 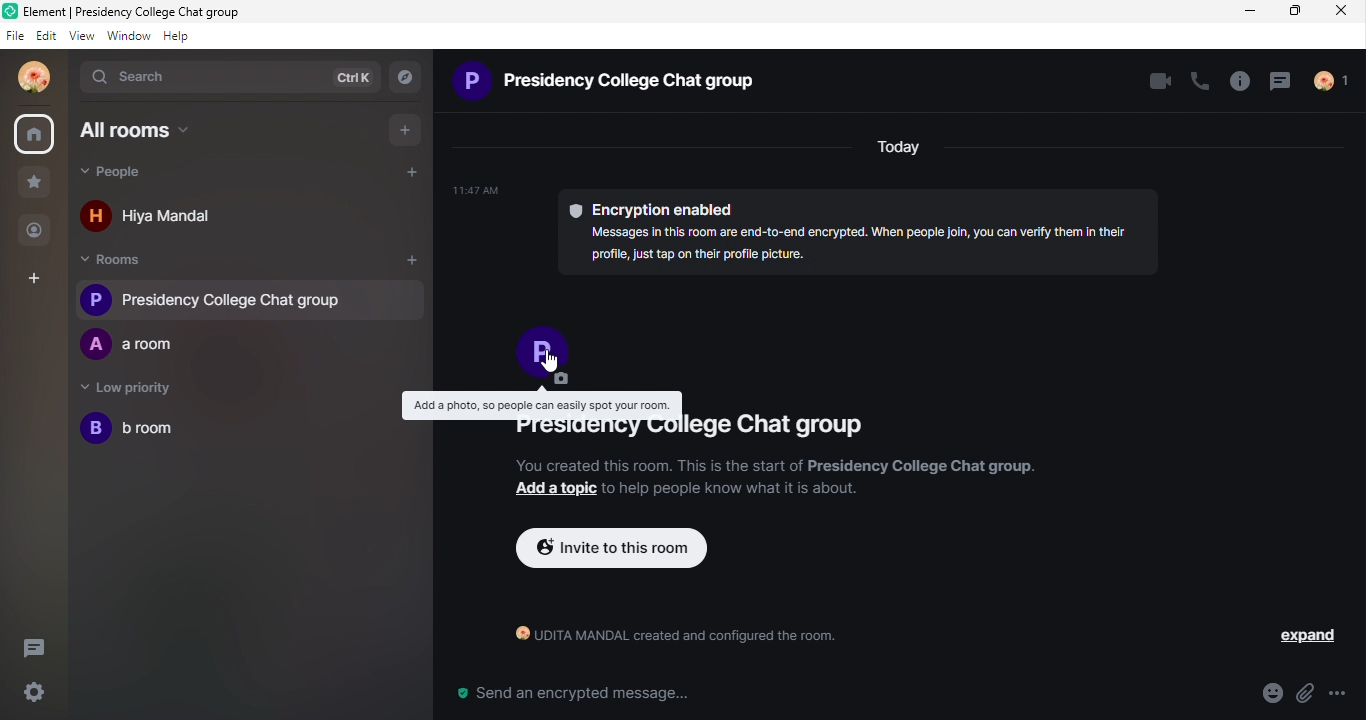 I want to click on settings, so click(x=31, y=693).